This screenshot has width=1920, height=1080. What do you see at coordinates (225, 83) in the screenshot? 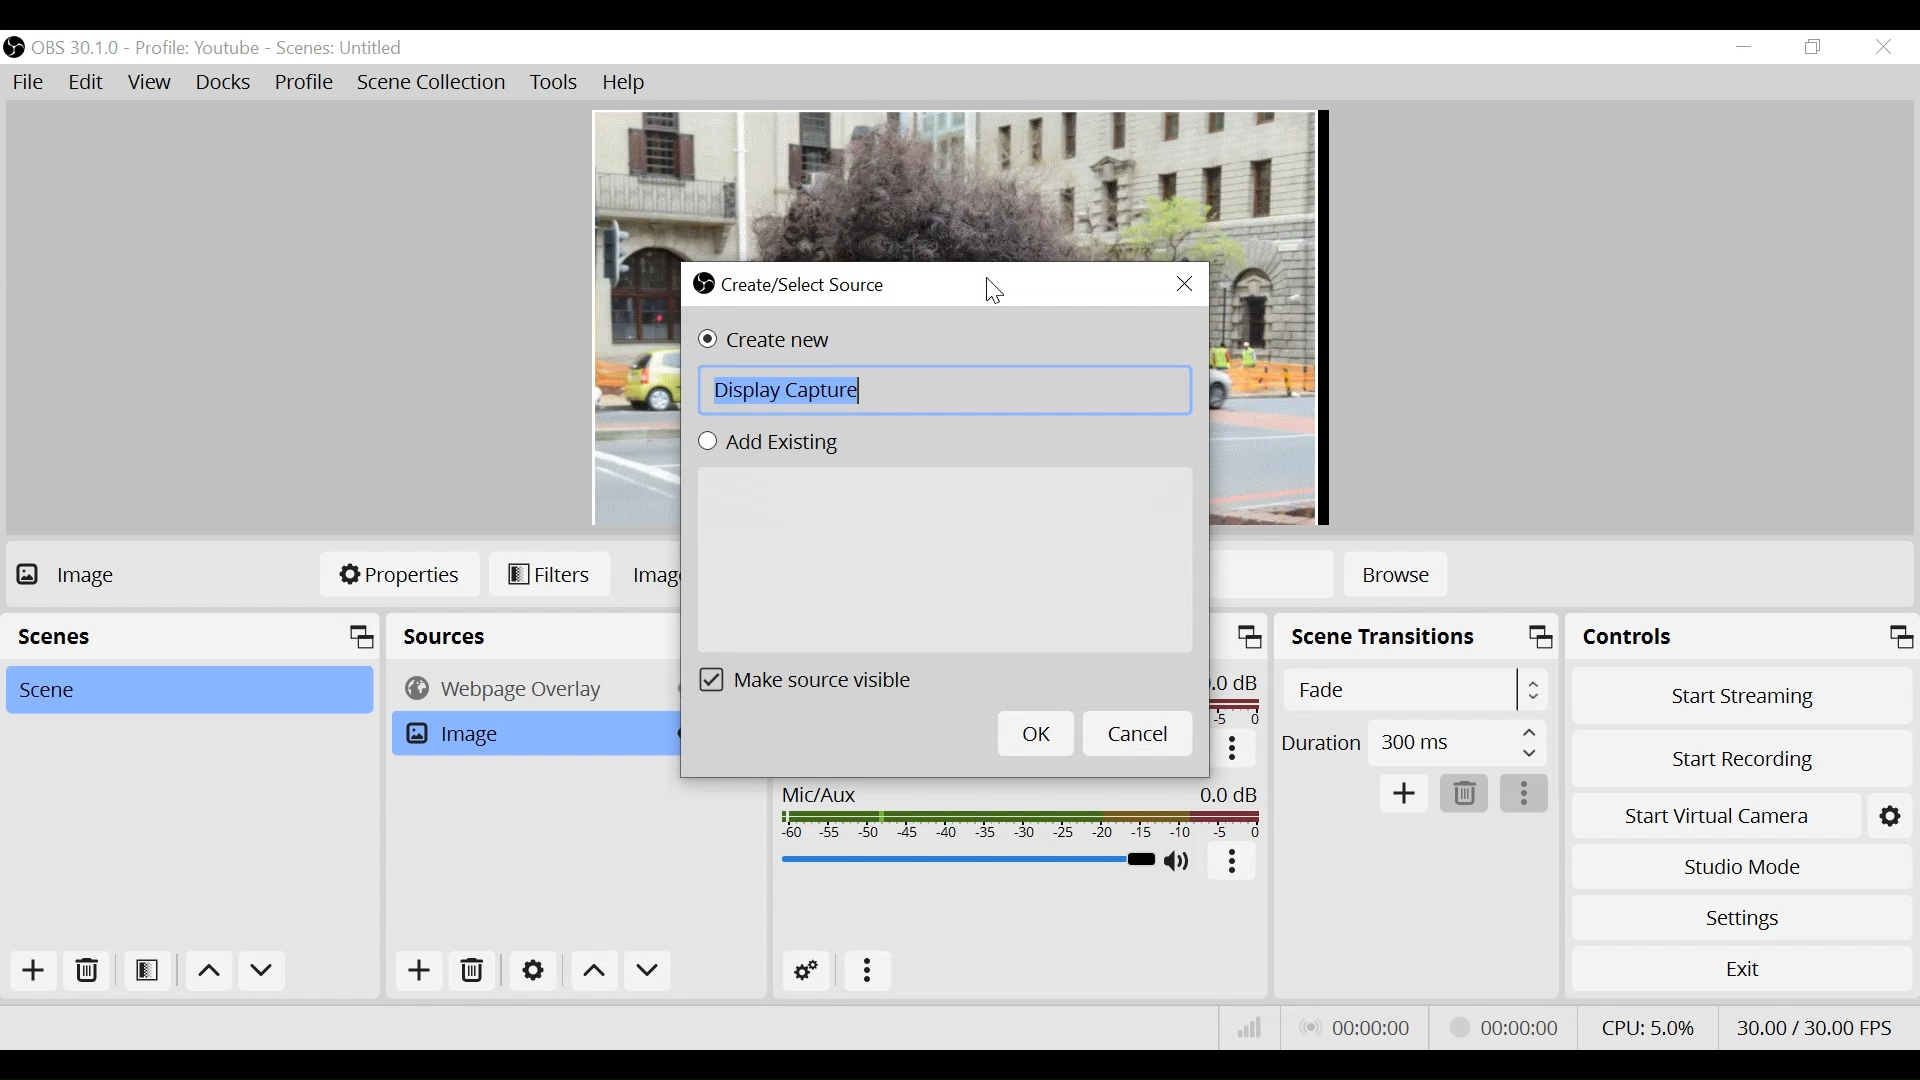
I see `Docks` at bounding box center [225, 83].